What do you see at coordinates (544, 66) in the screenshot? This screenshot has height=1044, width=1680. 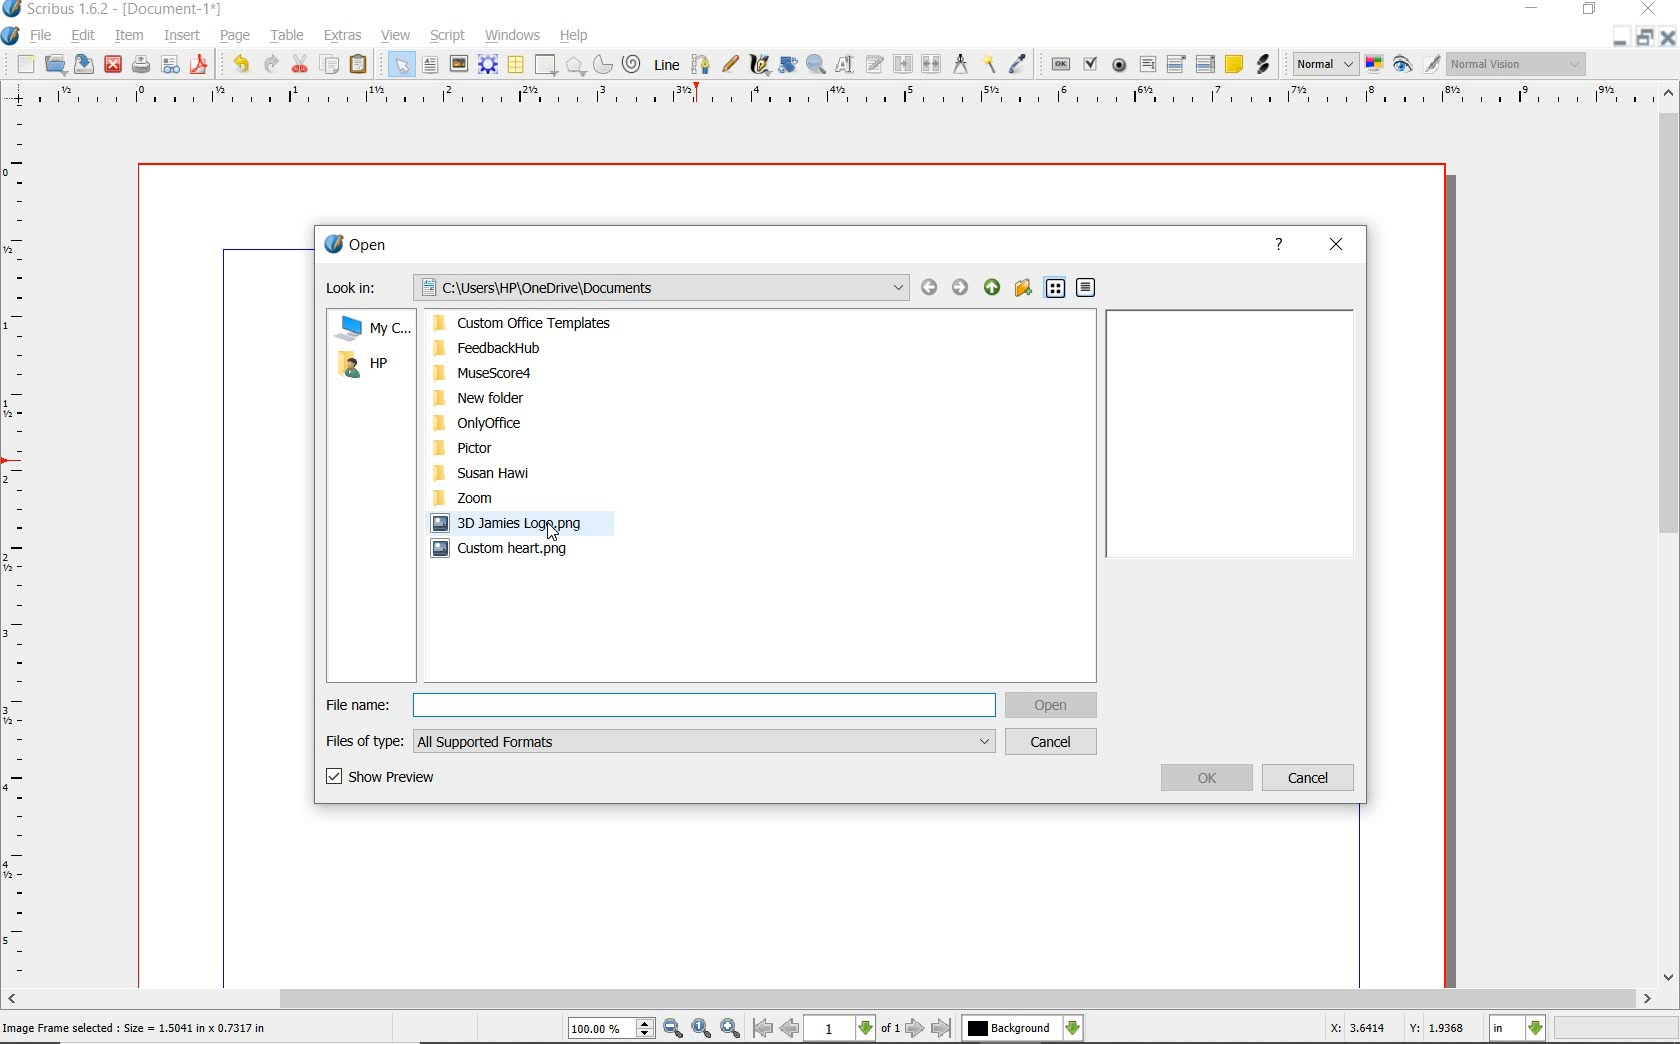 I see `shape` at bounding box center [544, 66].